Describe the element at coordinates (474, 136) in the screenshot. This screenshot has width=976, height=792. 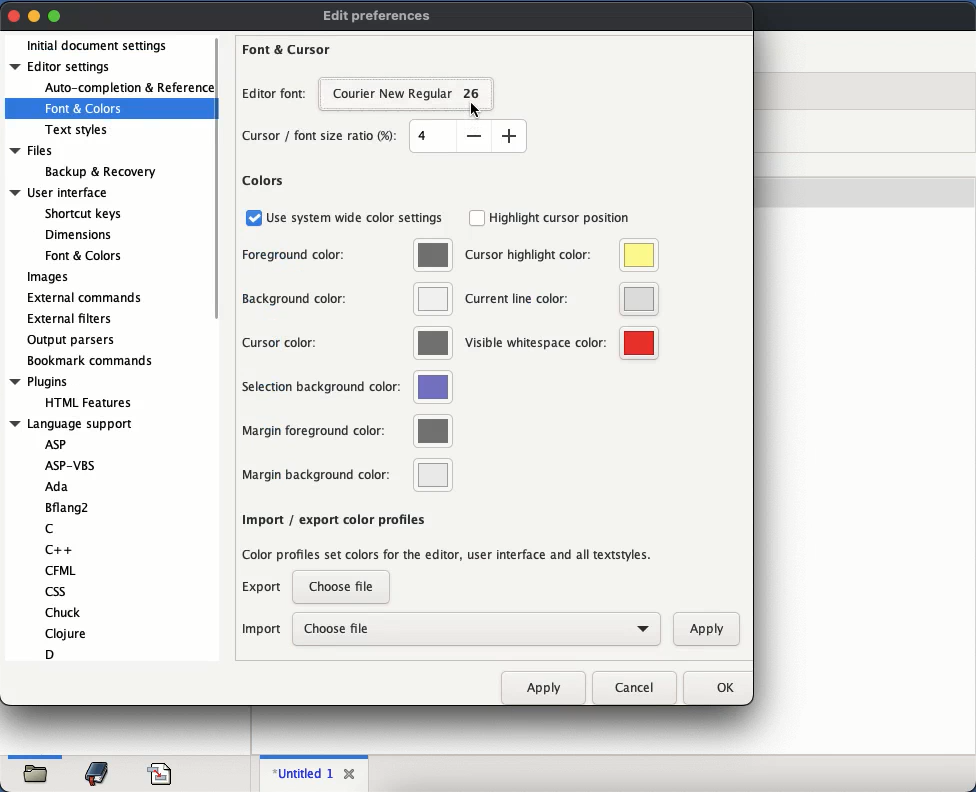
I see `decrease` at that location.